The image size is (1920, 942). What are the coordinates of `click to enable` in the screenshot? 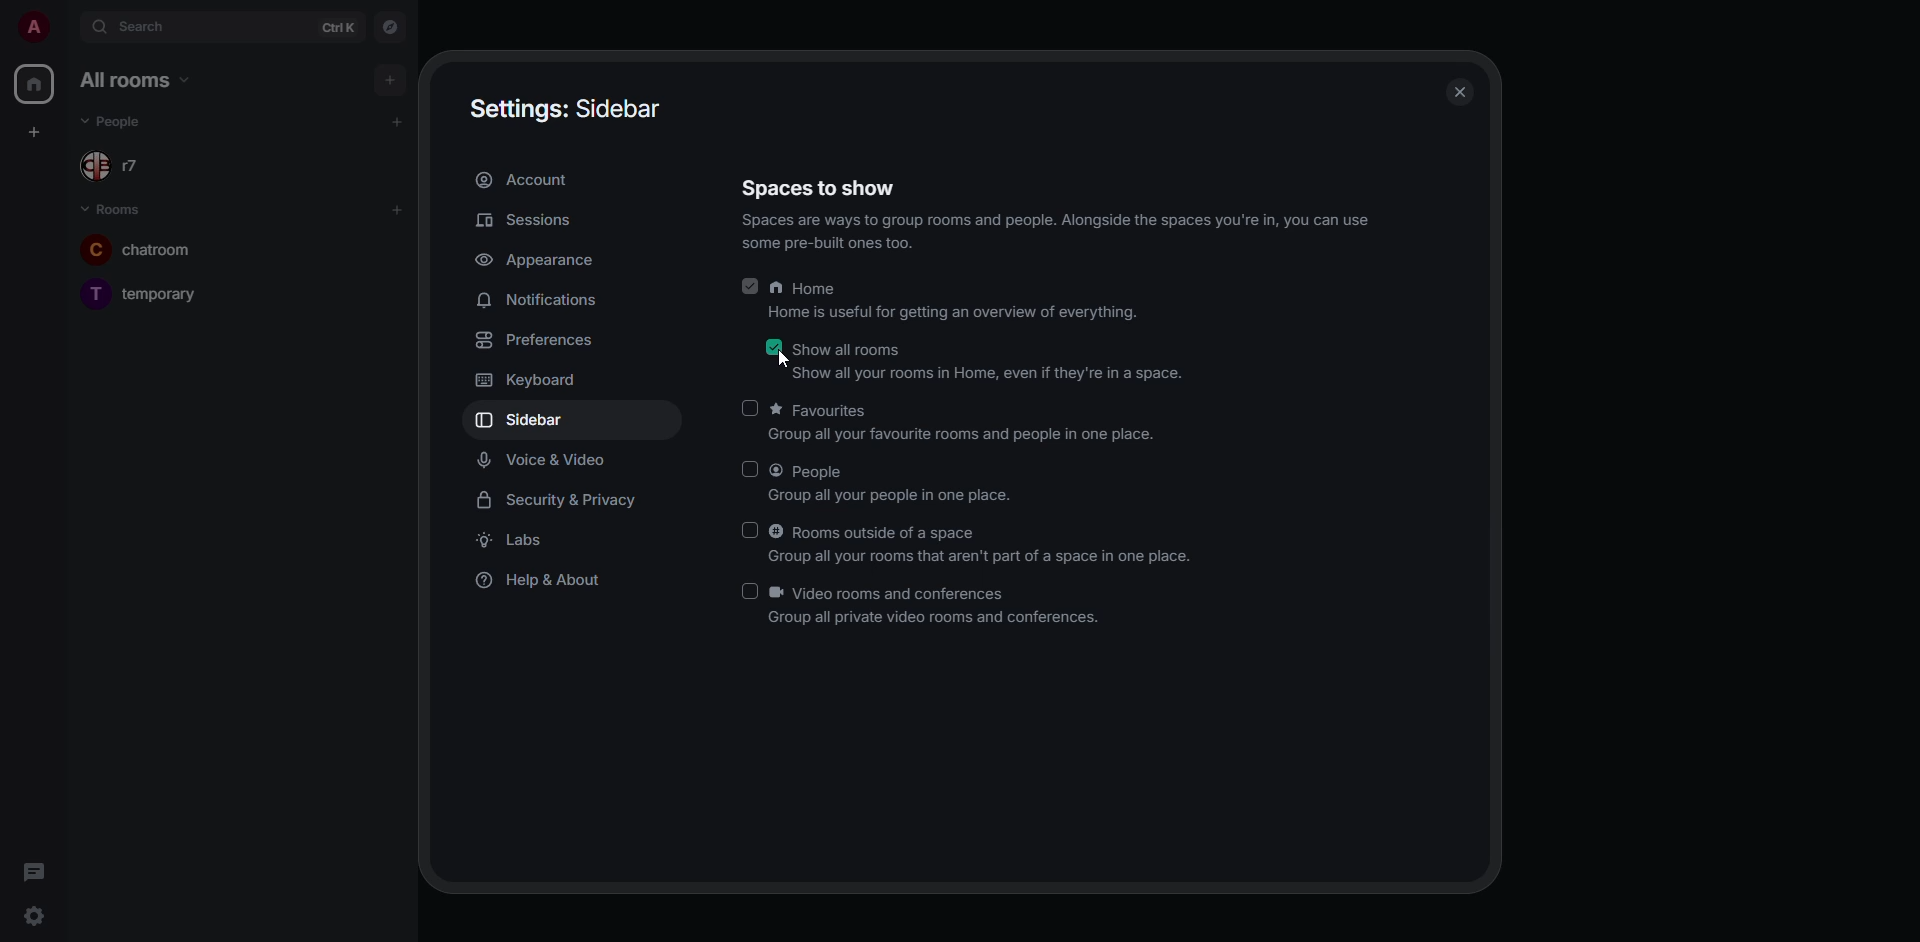 It's located at (745, 591).